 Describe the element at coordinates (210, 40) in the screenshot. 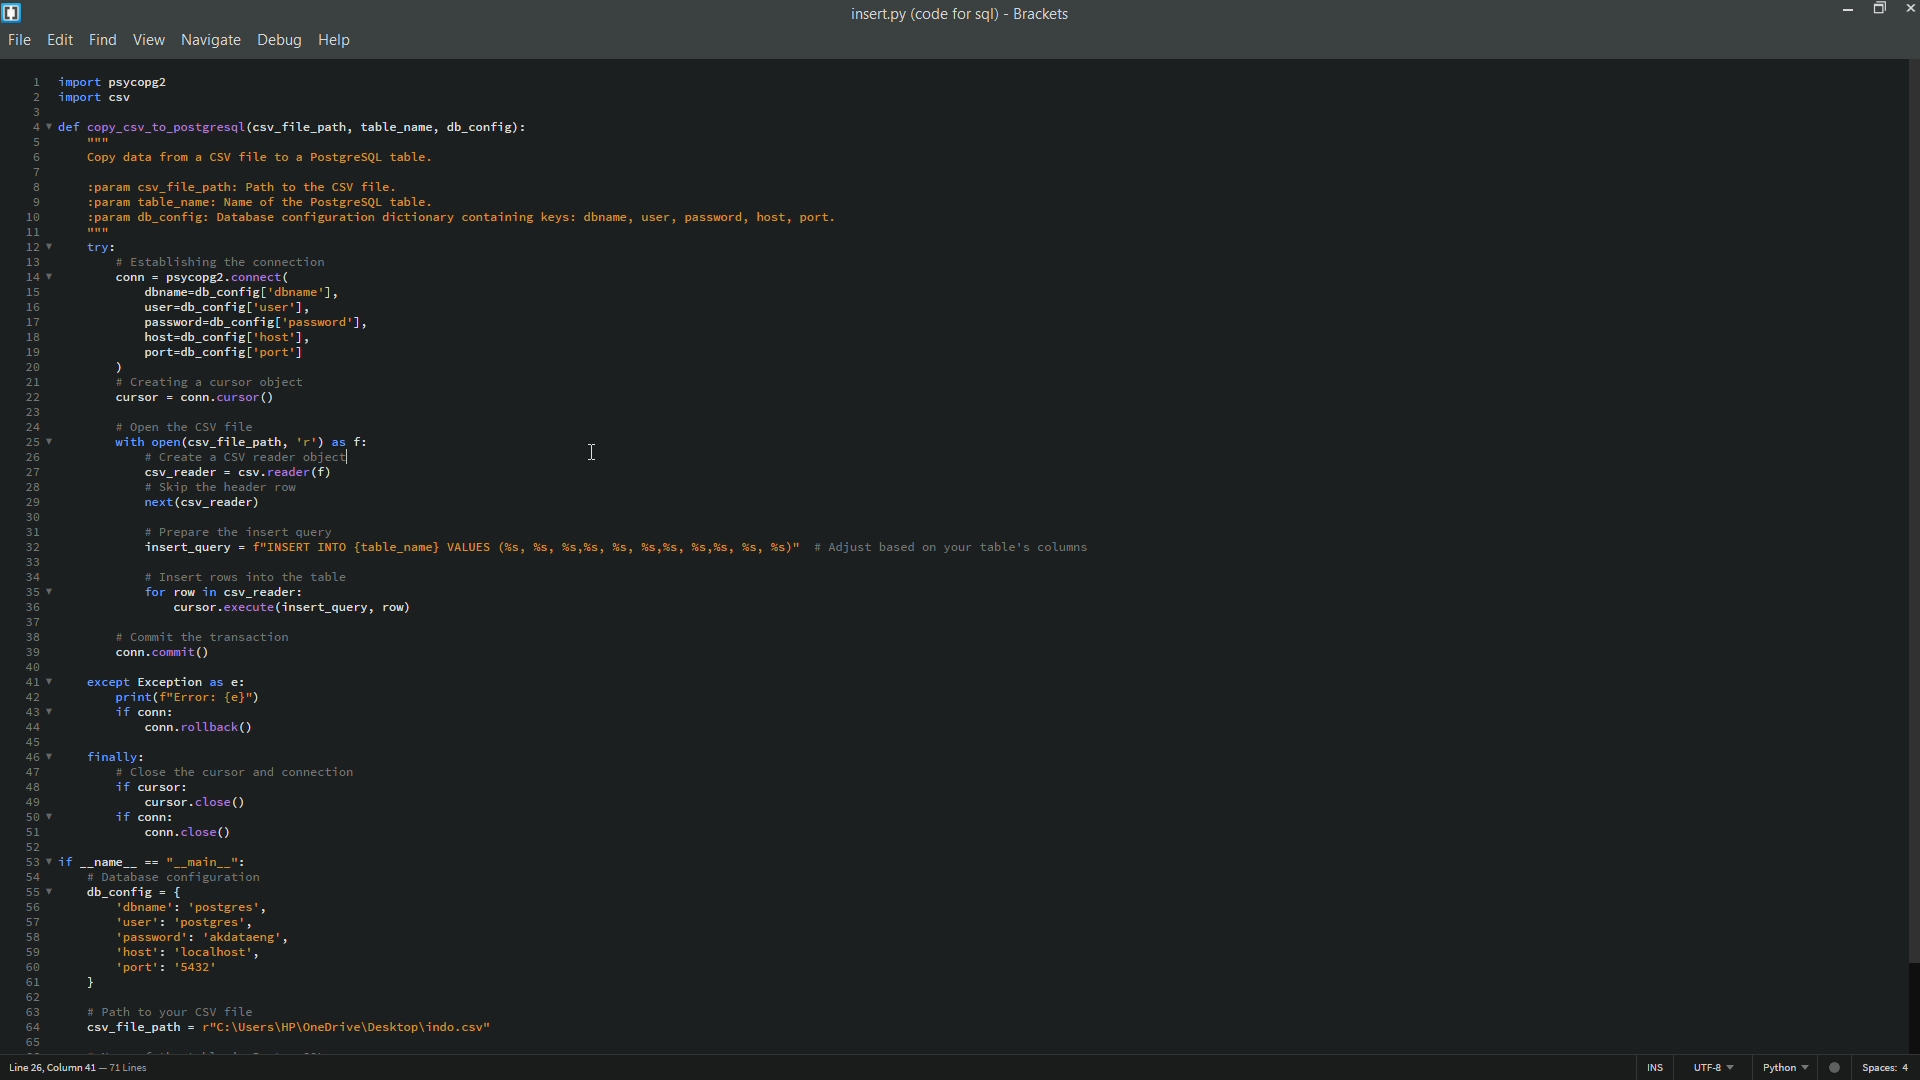

I see `navigate menu` at that location.